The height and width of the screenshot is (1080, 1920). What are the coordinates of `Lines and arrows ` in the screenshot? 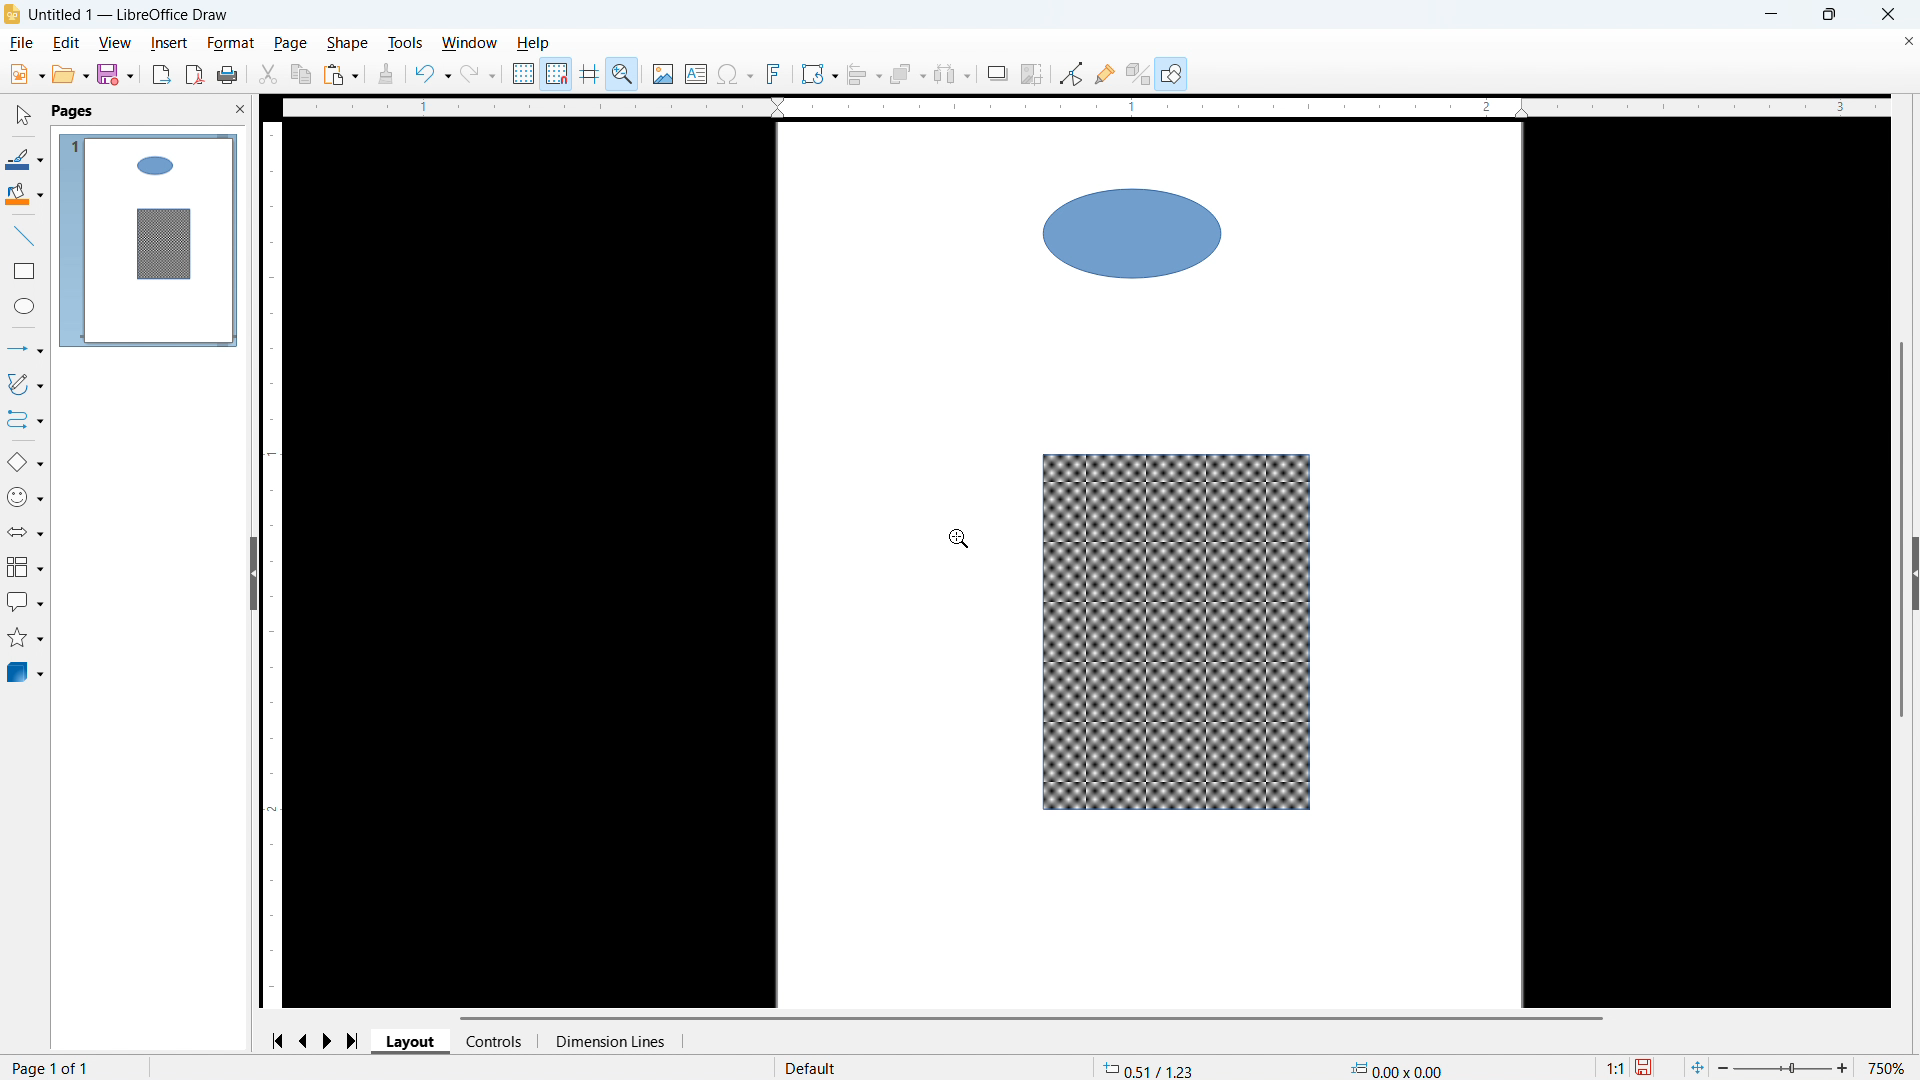 It's located at (26, 348).